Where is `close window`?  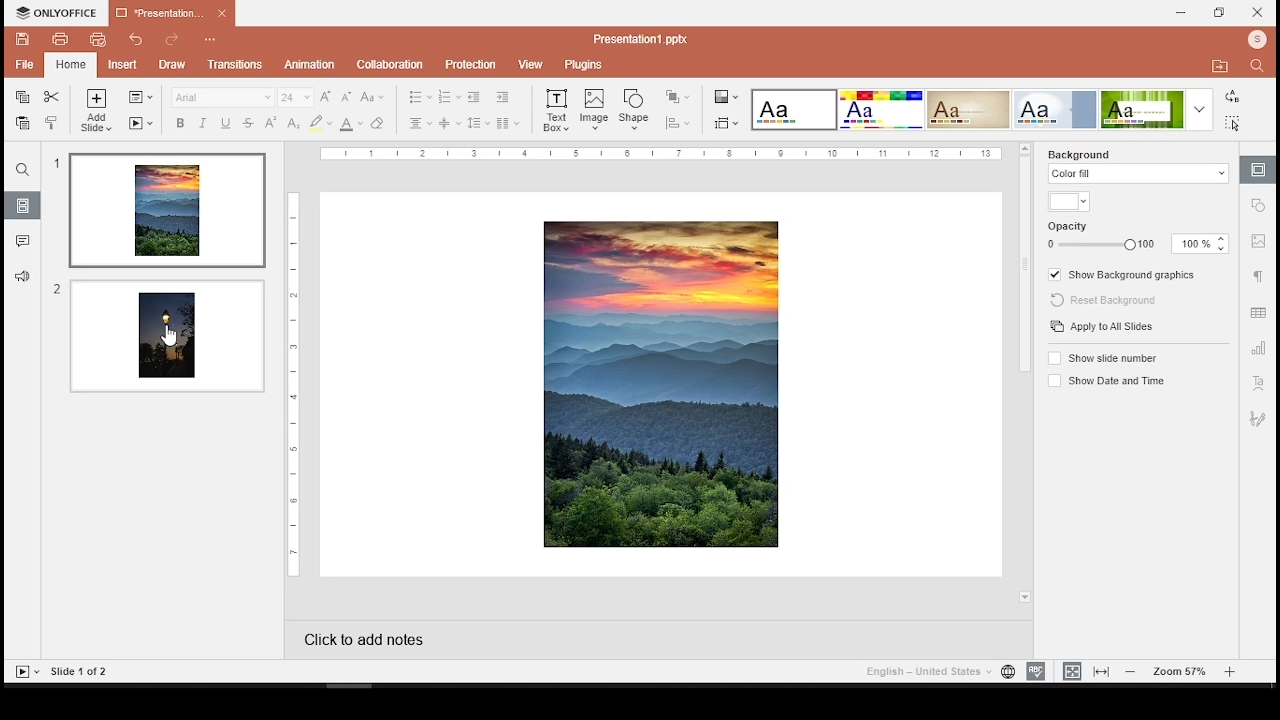
close window is located at coordinates (1260, 13).